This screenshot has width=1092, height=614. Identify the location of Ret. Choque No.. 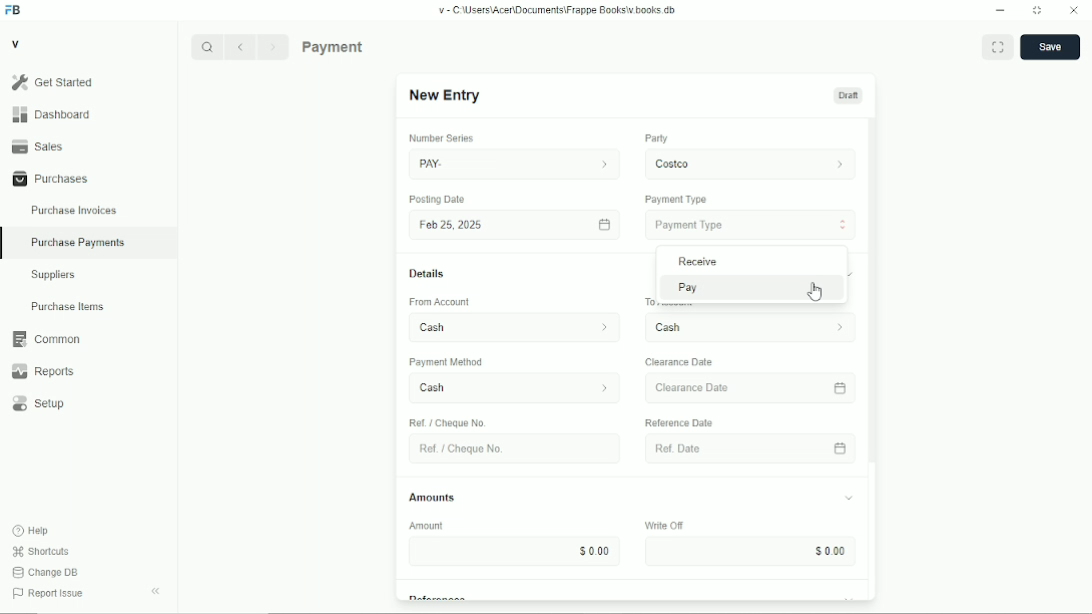
(509, 449).